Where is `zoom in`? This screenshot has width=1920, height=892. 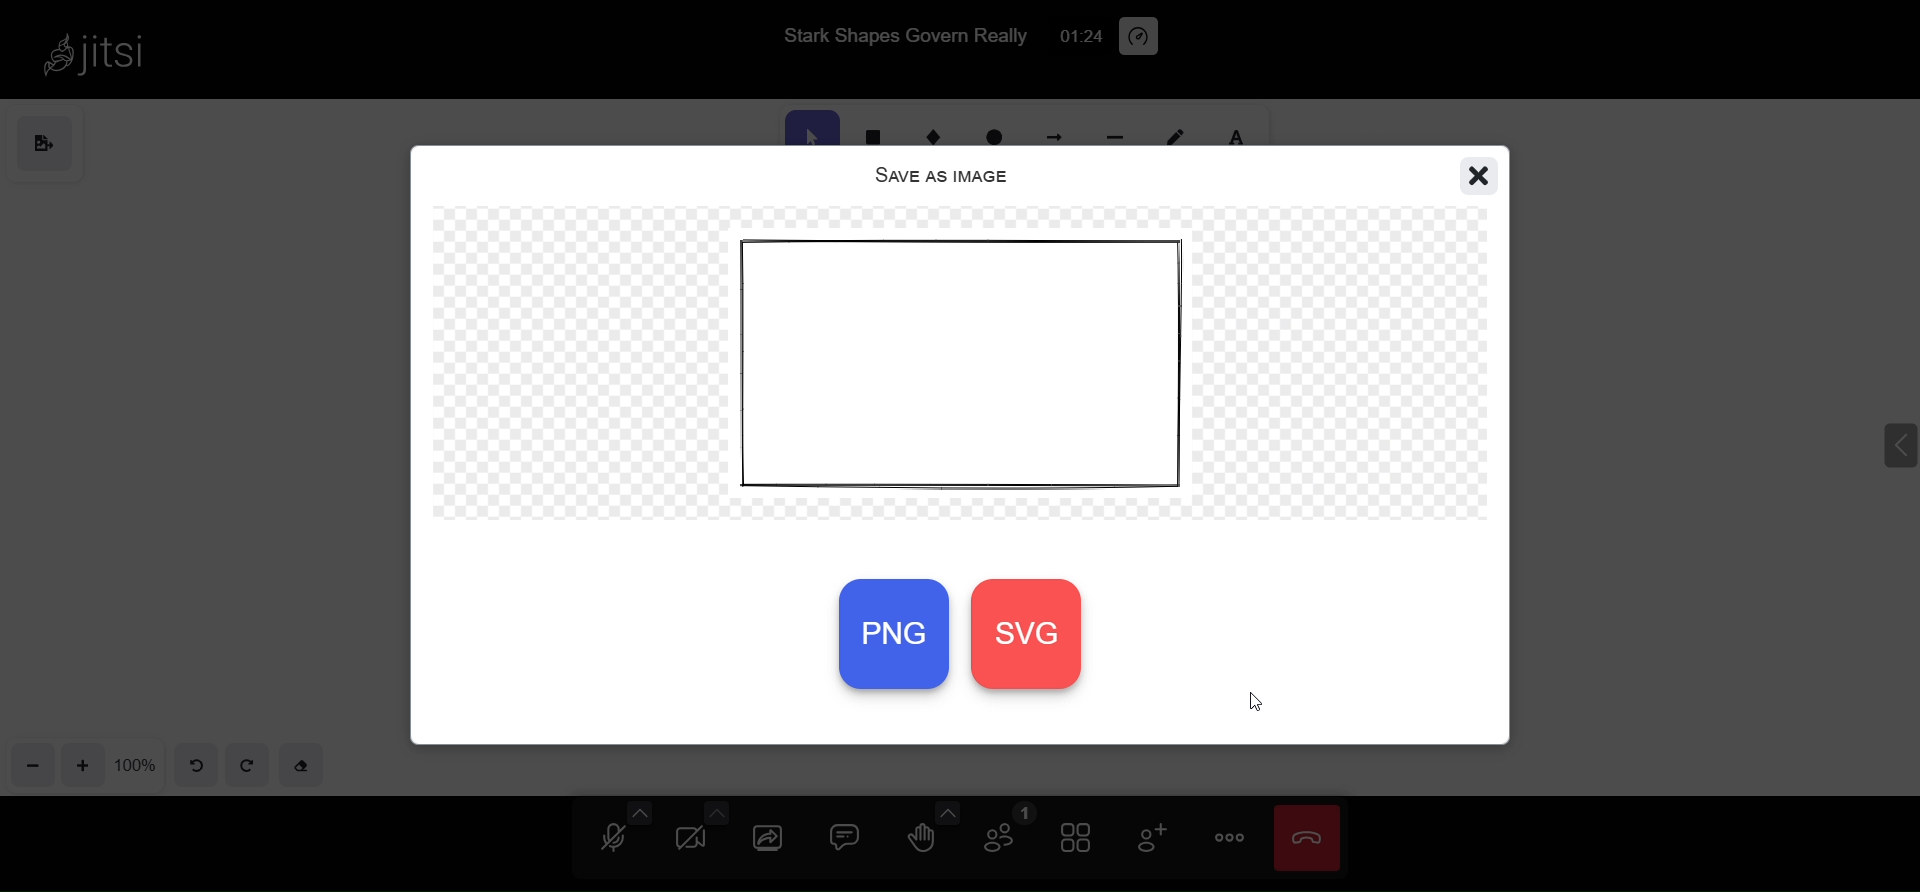
zoom in is located at coordinates (82, 764).